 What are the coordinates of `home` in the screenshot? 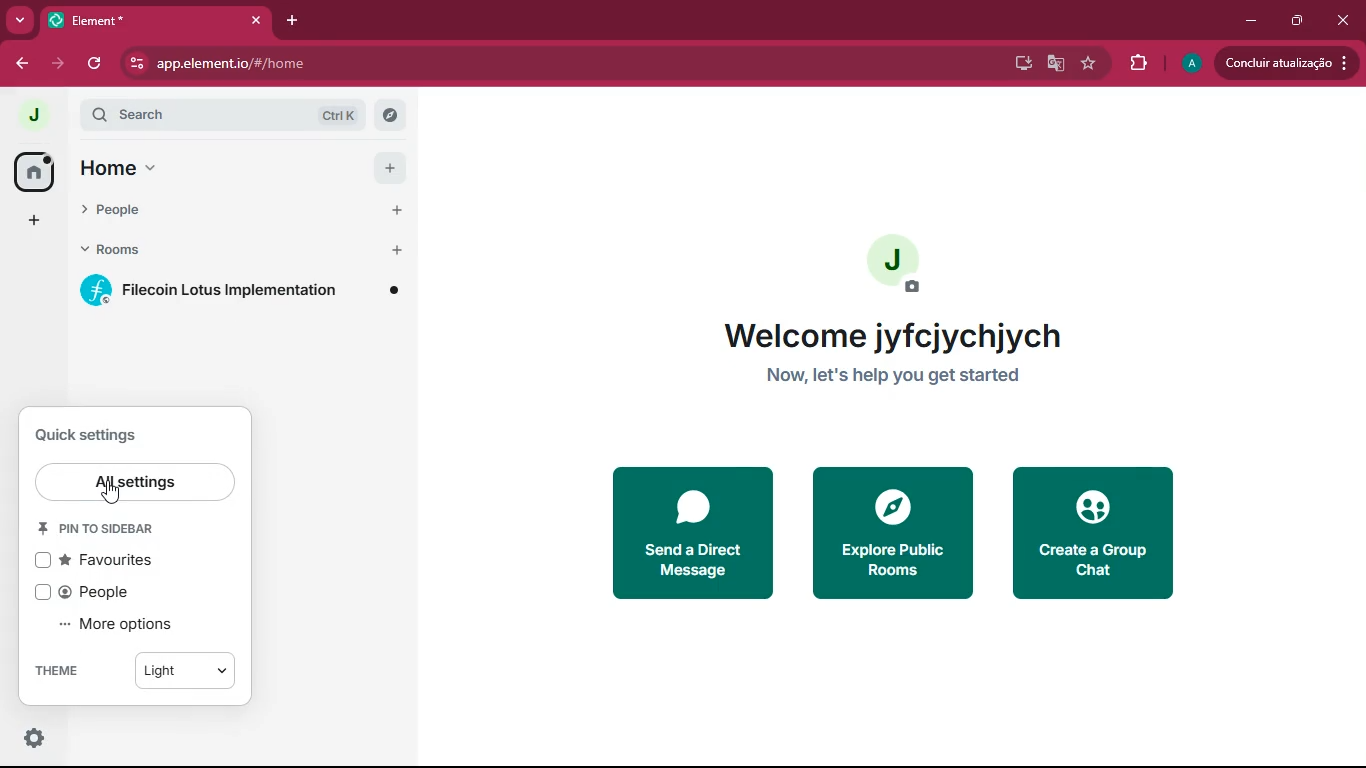 It's located at (200, 170).